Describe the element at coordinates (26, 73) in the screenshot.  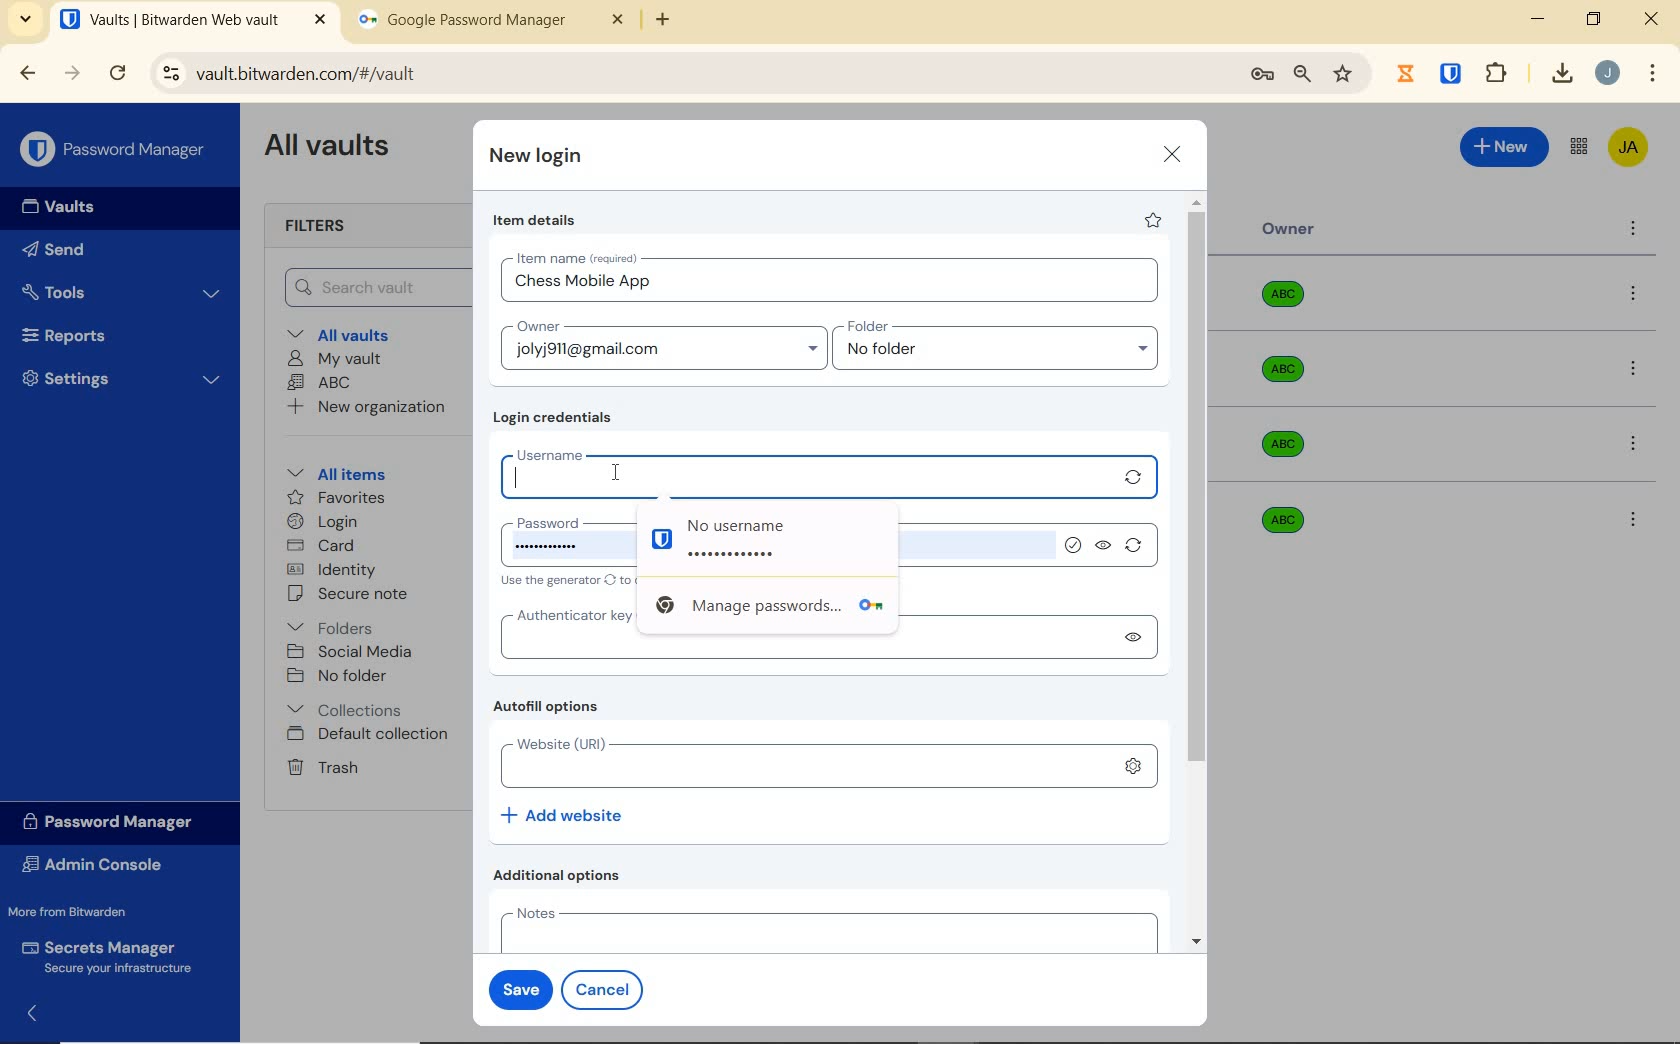
I see `backward` at that location.